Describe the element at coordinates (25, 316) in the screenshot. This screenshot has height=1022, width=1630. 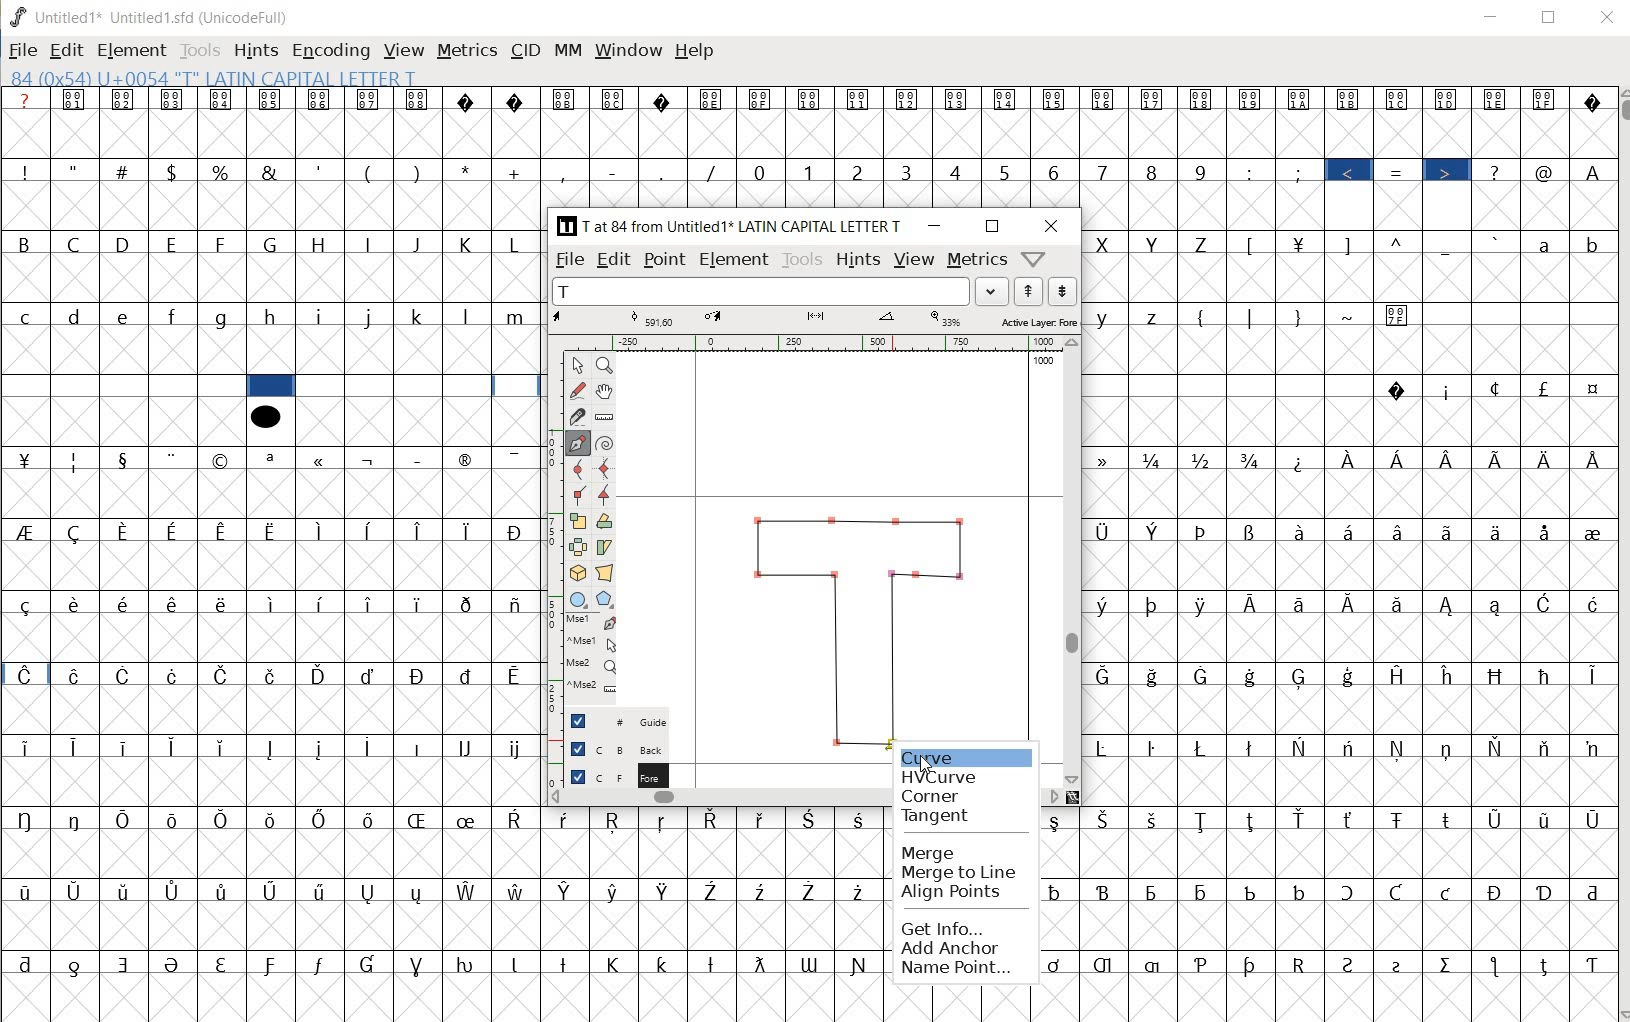
I see `c` at that location.